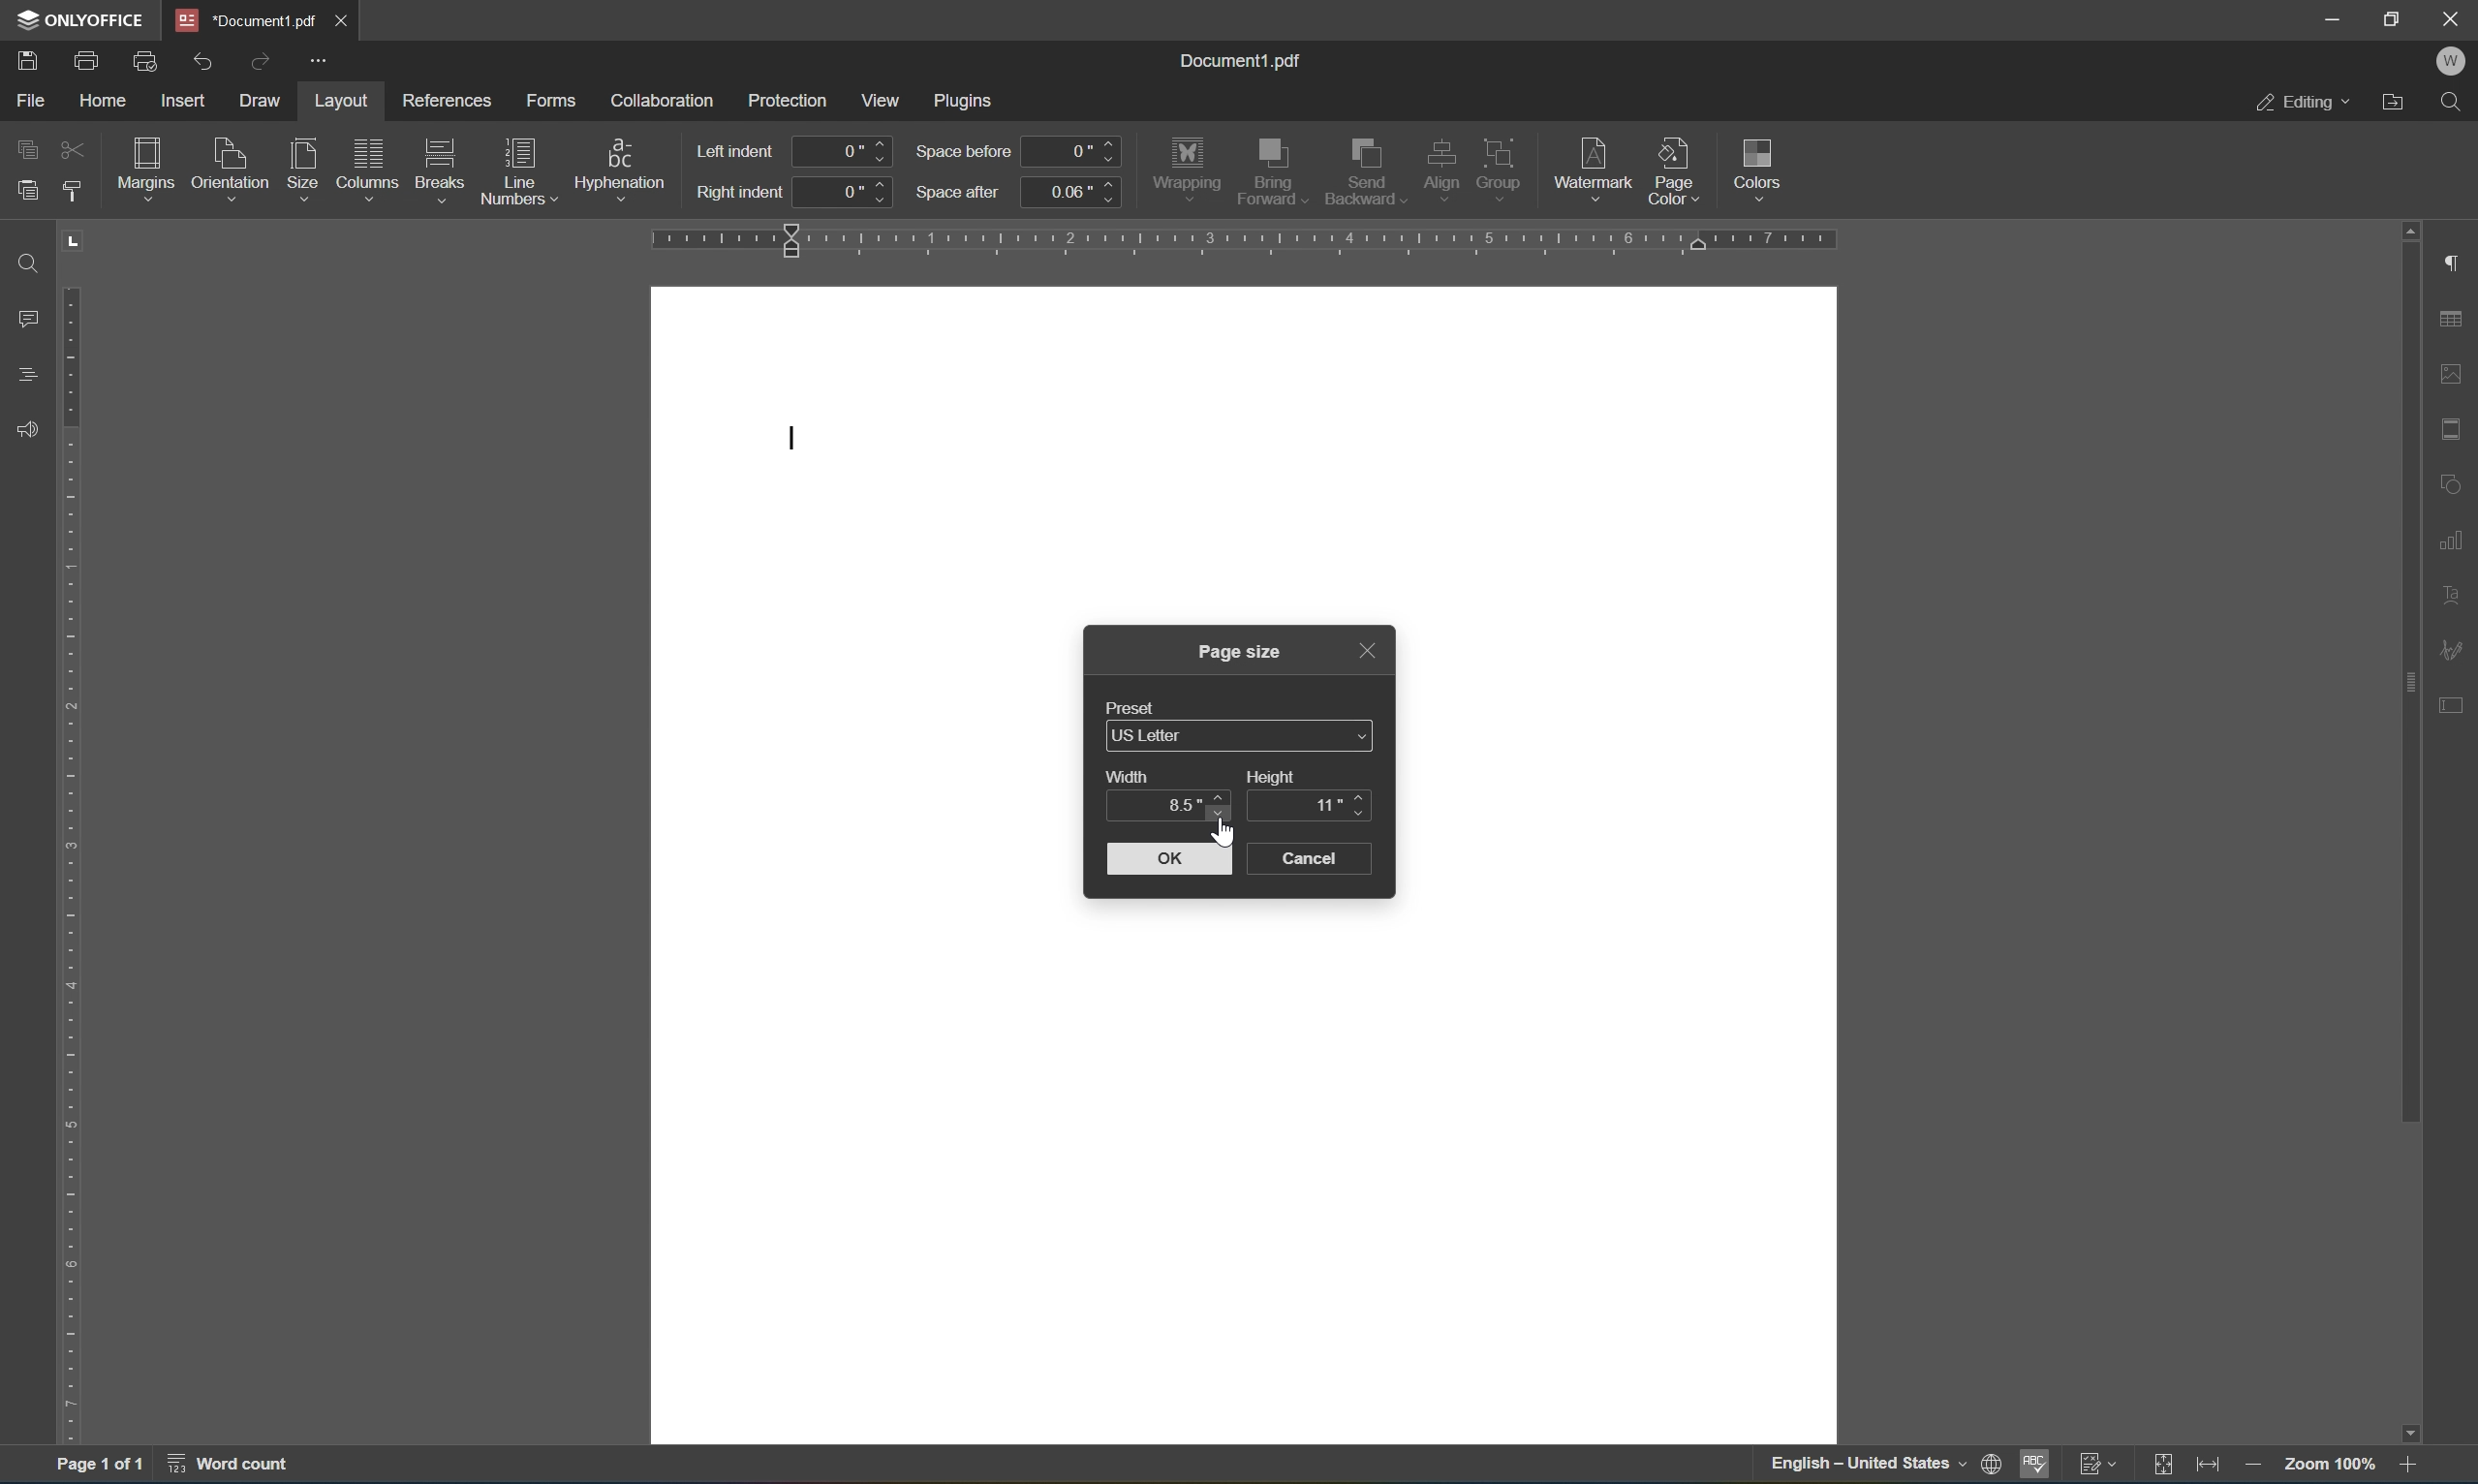 Image resolution: width=2478 pixels, height=1484 pixels. Describe the element at coordinates (624, 165) in the screenshot. I see `hypernation` at that location.